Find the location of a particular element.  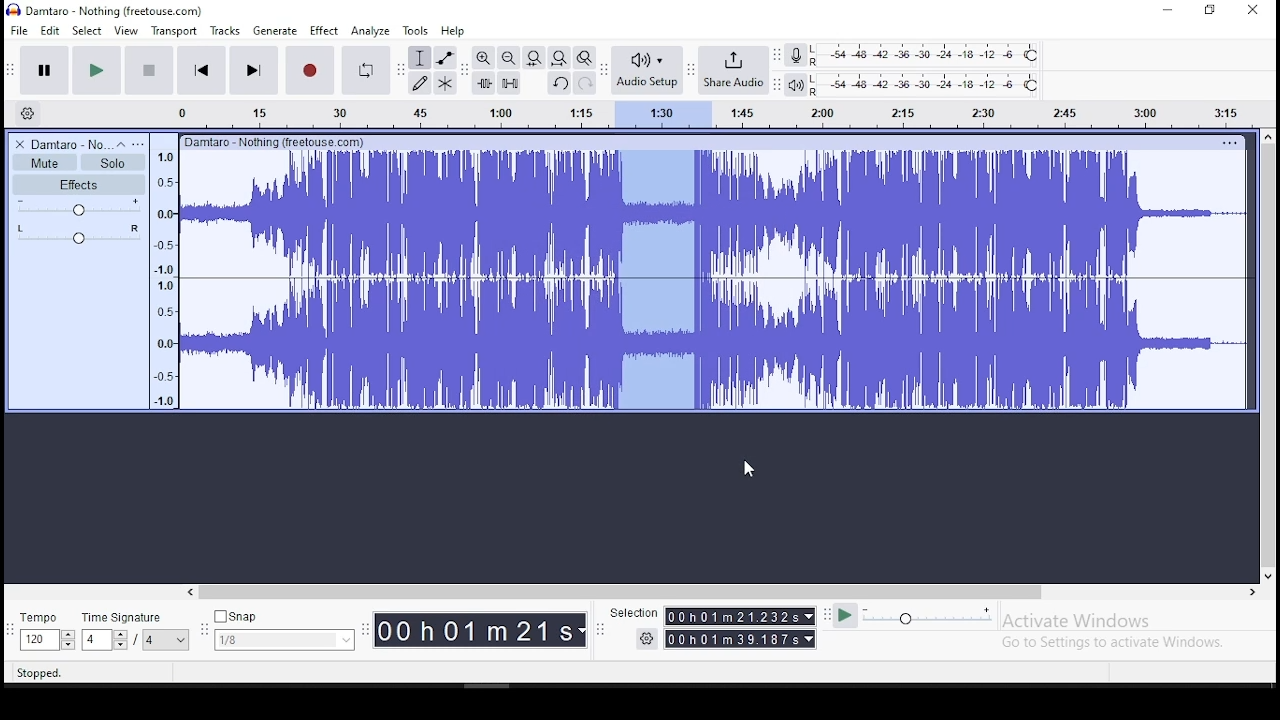

00 h 01 m 39.187s is located at coordinates (733, 639).